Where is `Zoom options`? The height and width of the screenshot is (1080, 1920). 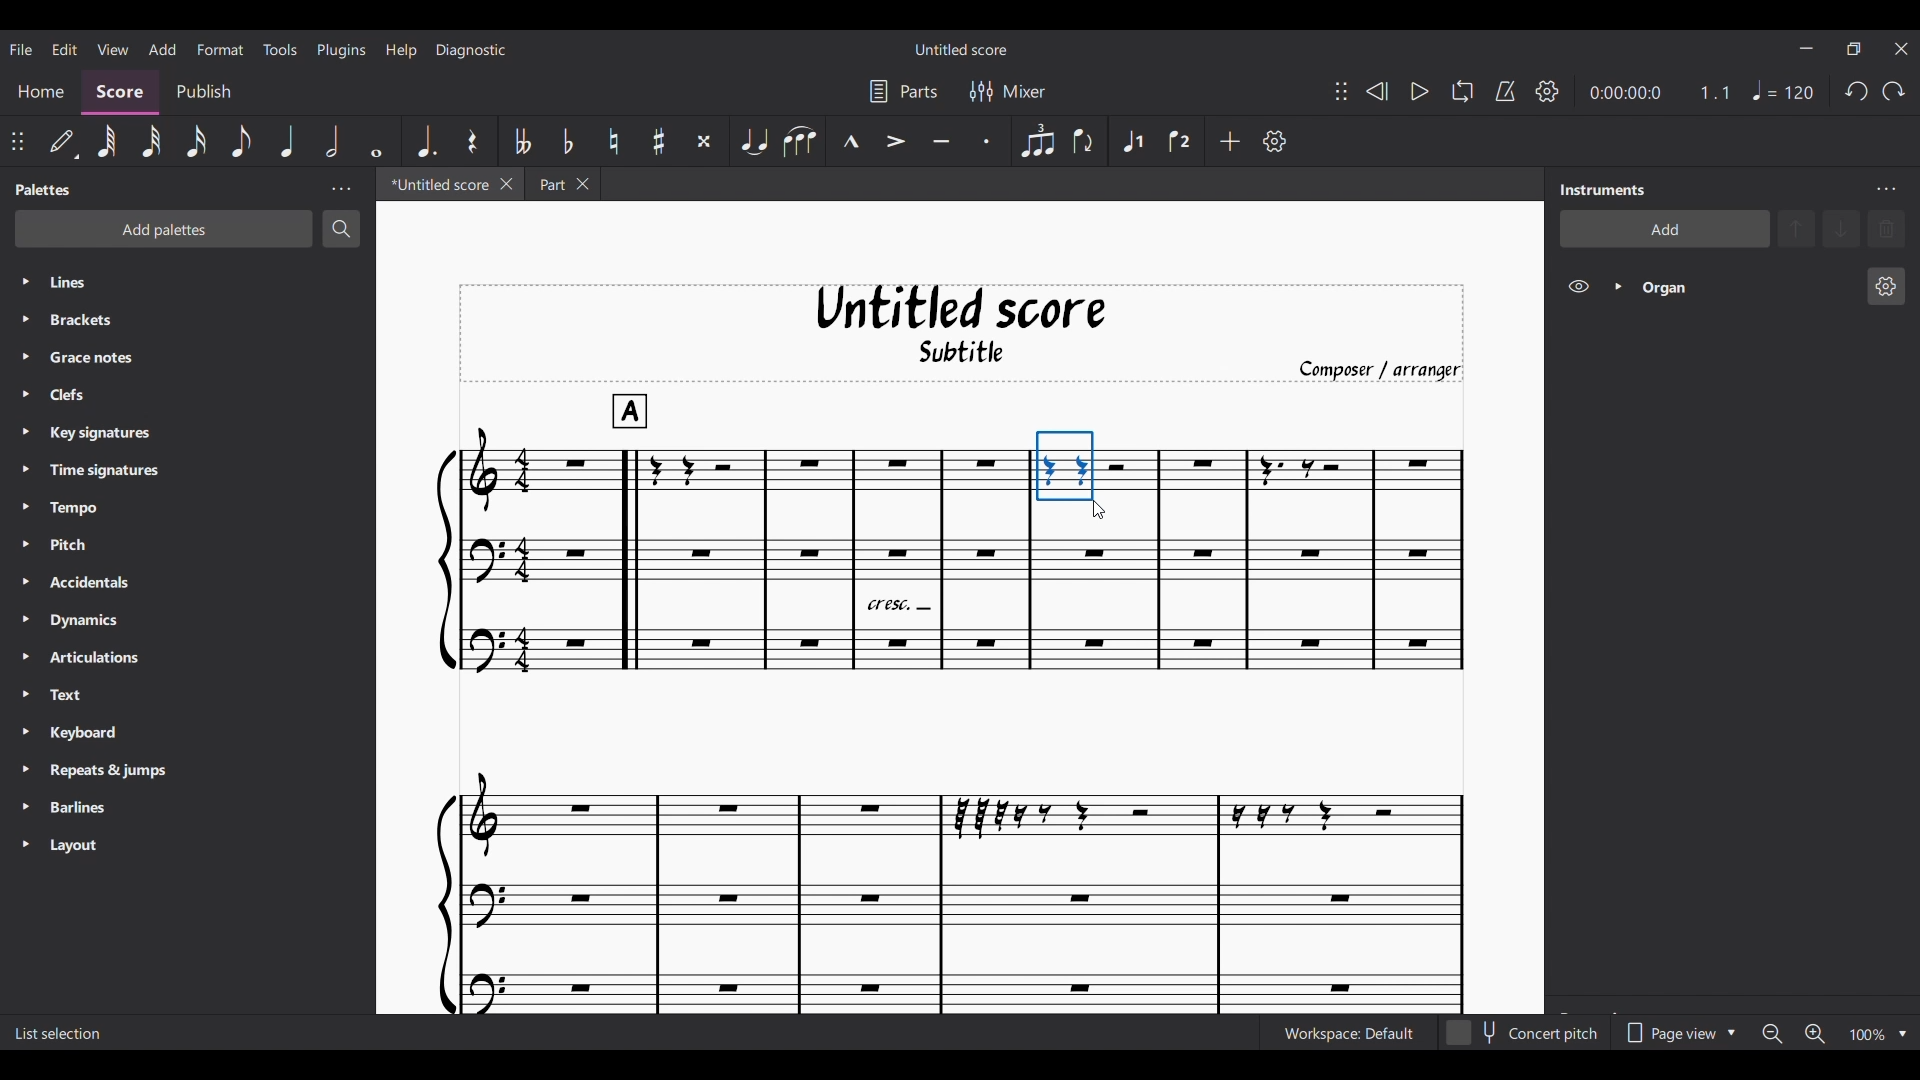
Zoom options is located at coordinates (1903, 1034).